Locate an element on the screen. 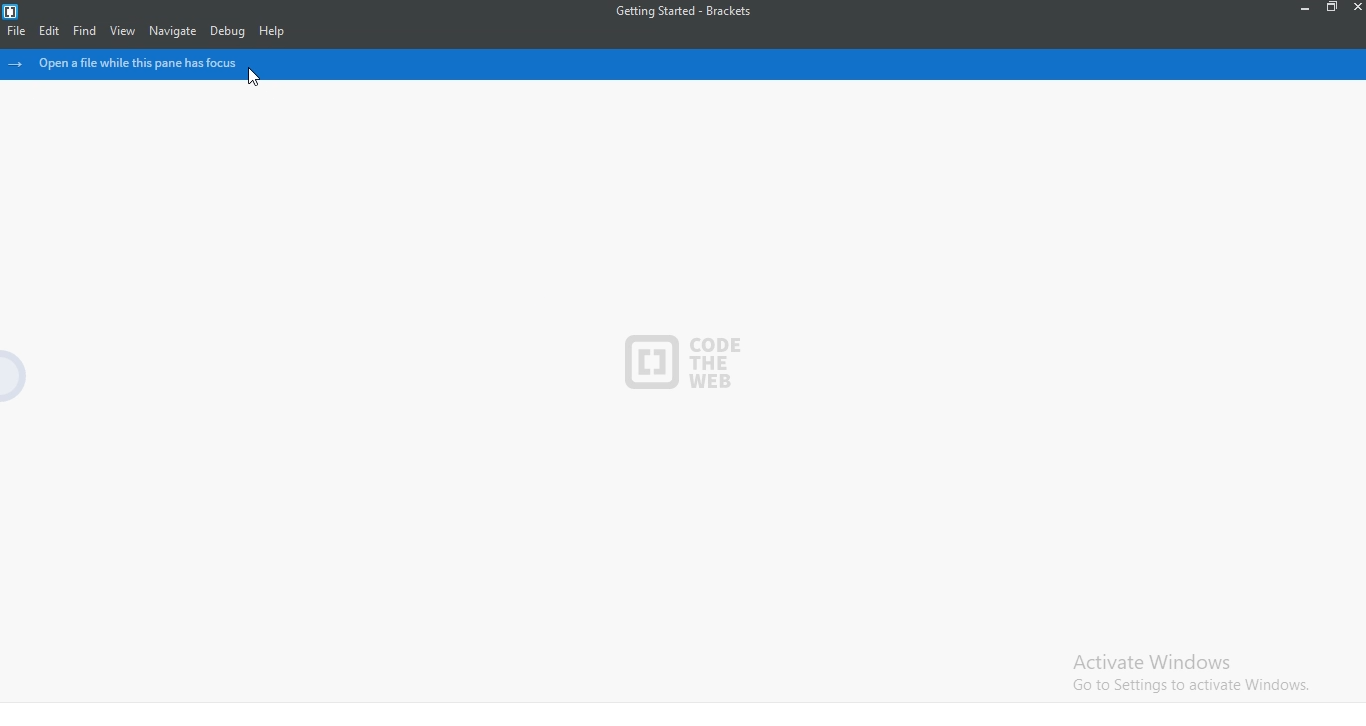  Navigate is located at coordinates (174, 33).